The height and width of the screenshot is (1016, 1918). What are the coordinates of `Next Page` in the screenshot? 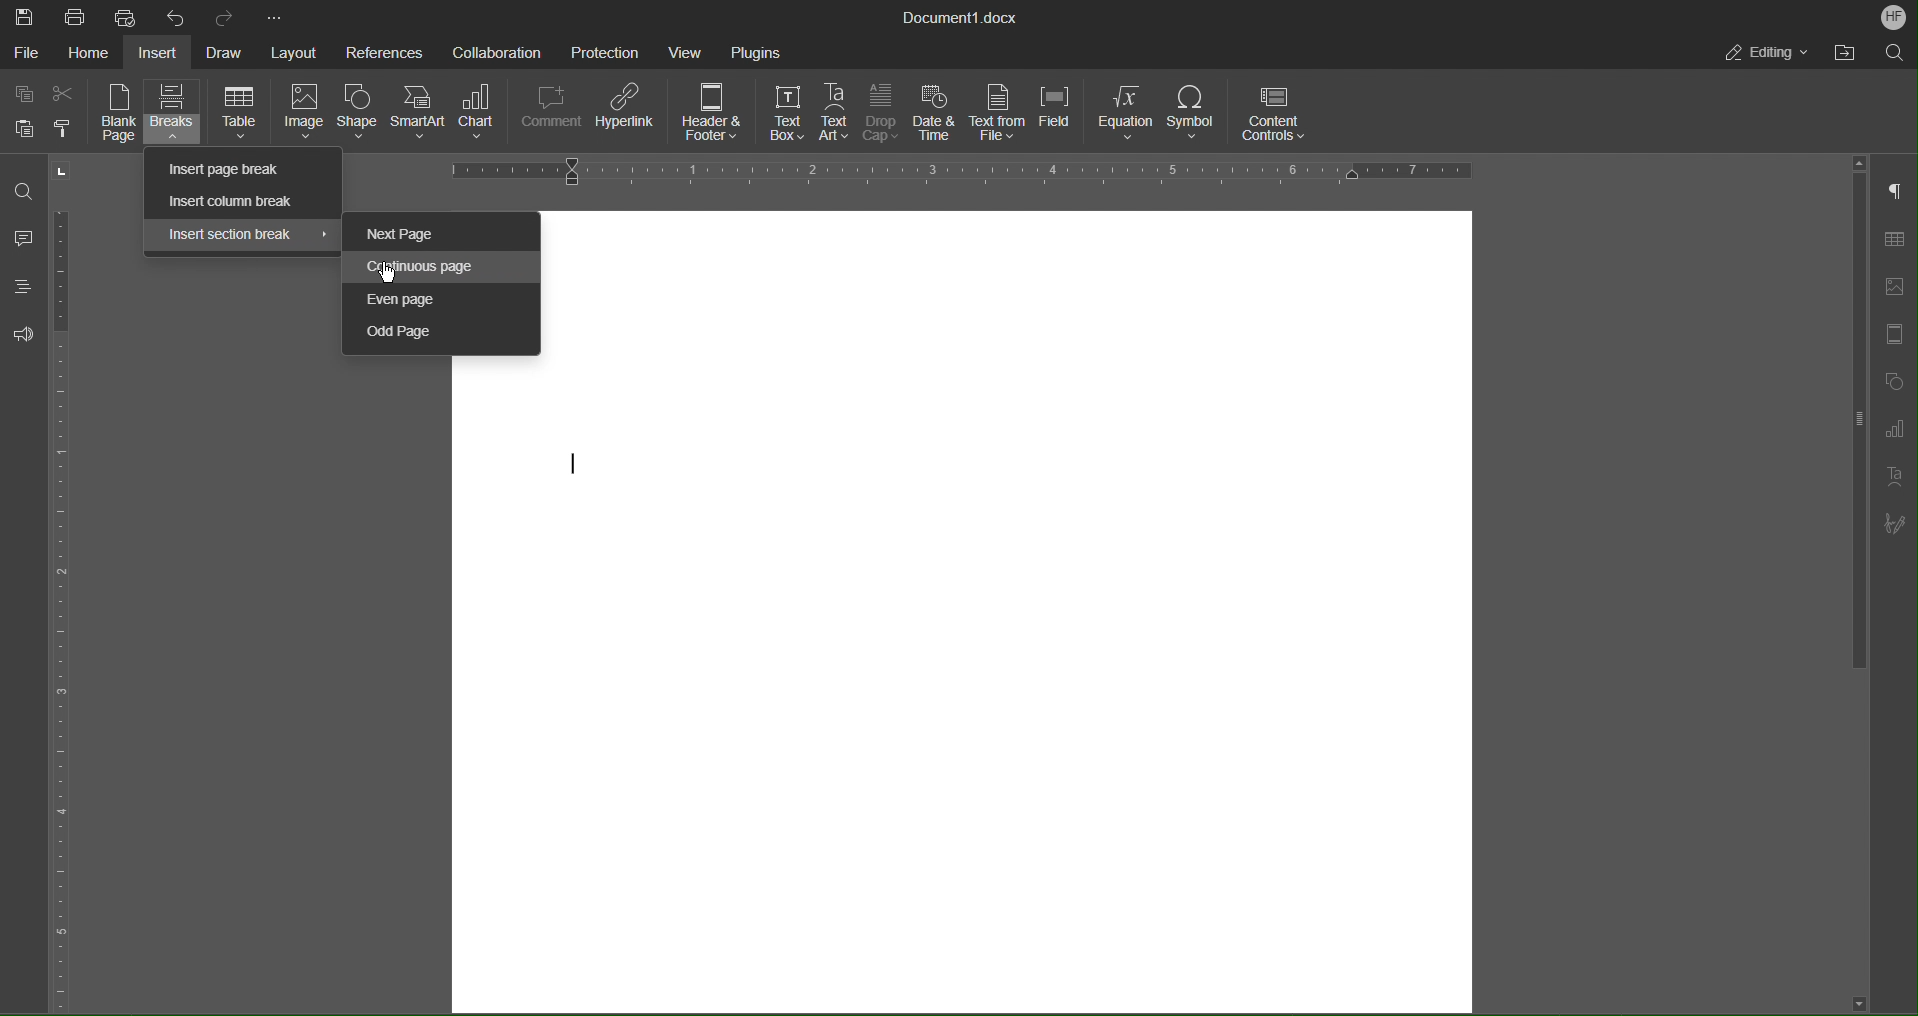 It's located at (403, 234).